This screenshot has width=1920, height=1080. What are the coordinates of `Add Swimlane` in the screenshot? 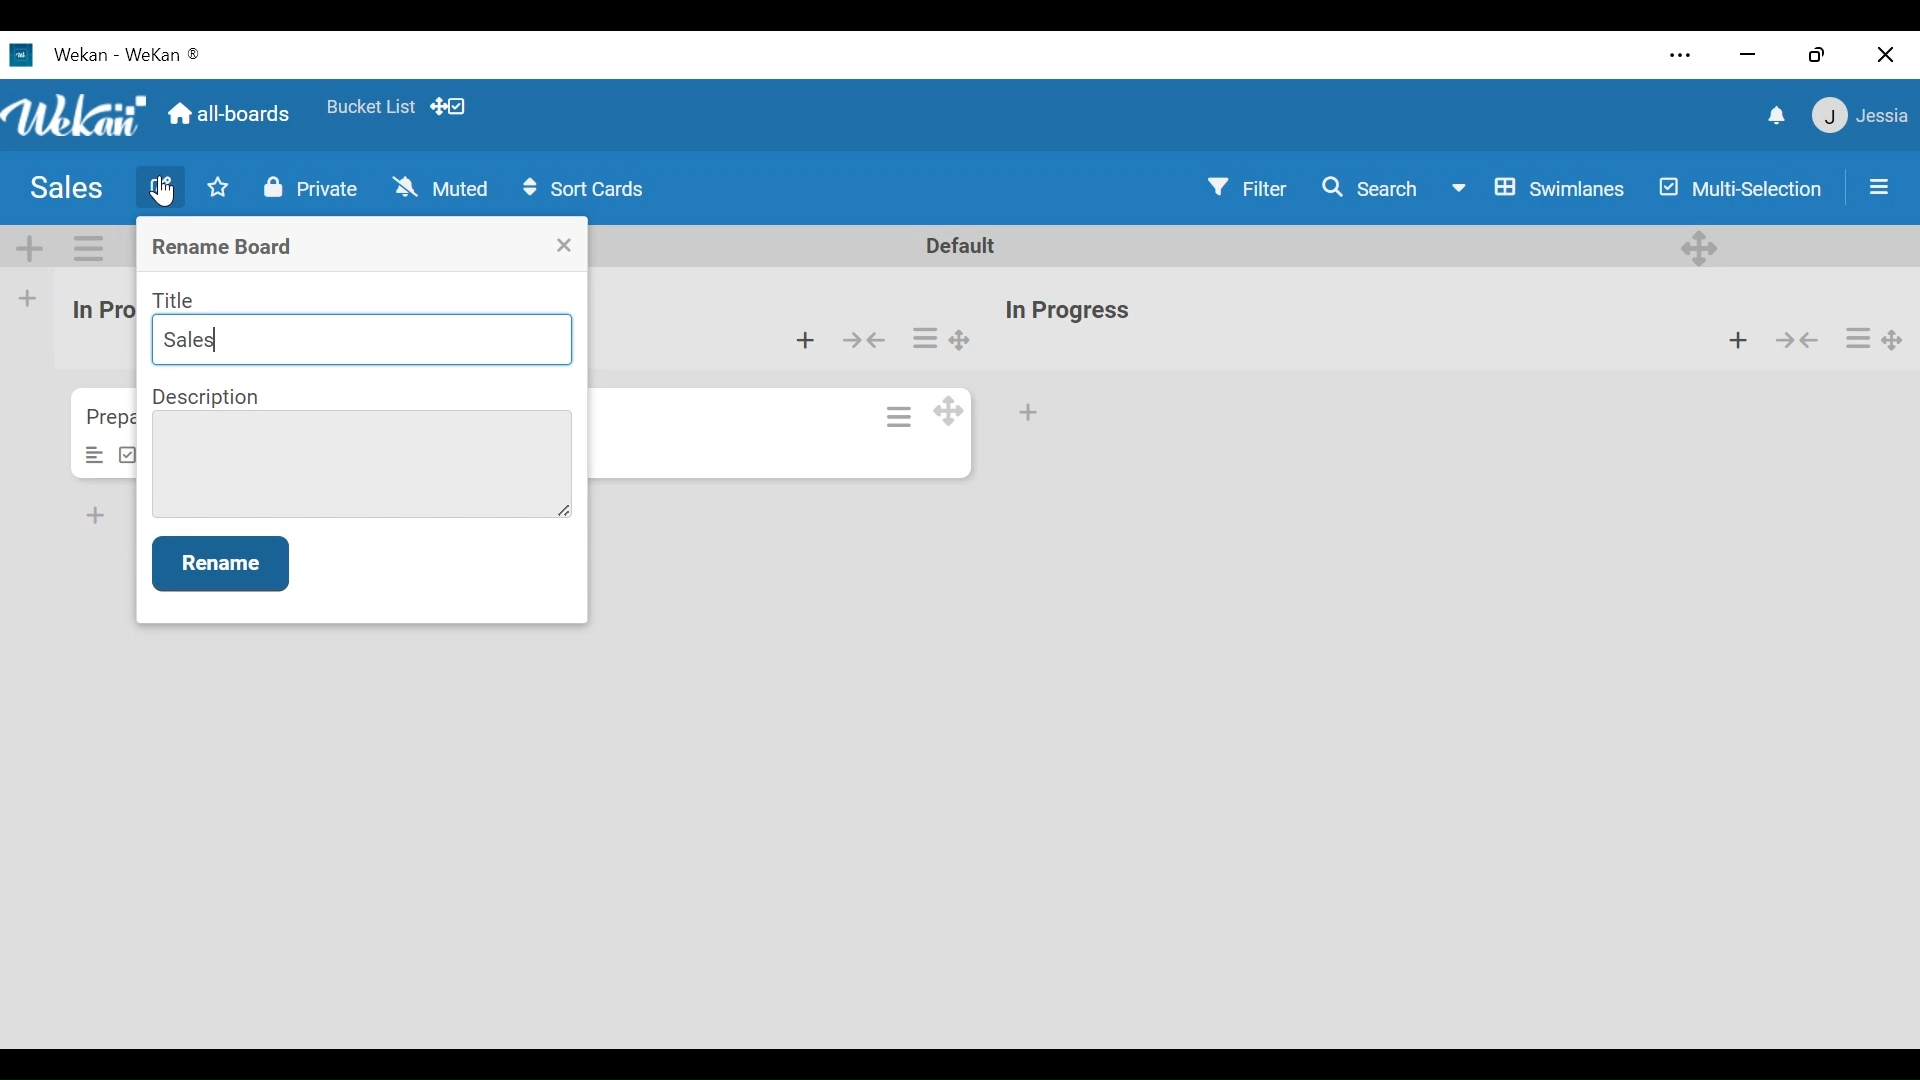 It's located at (27, 247).